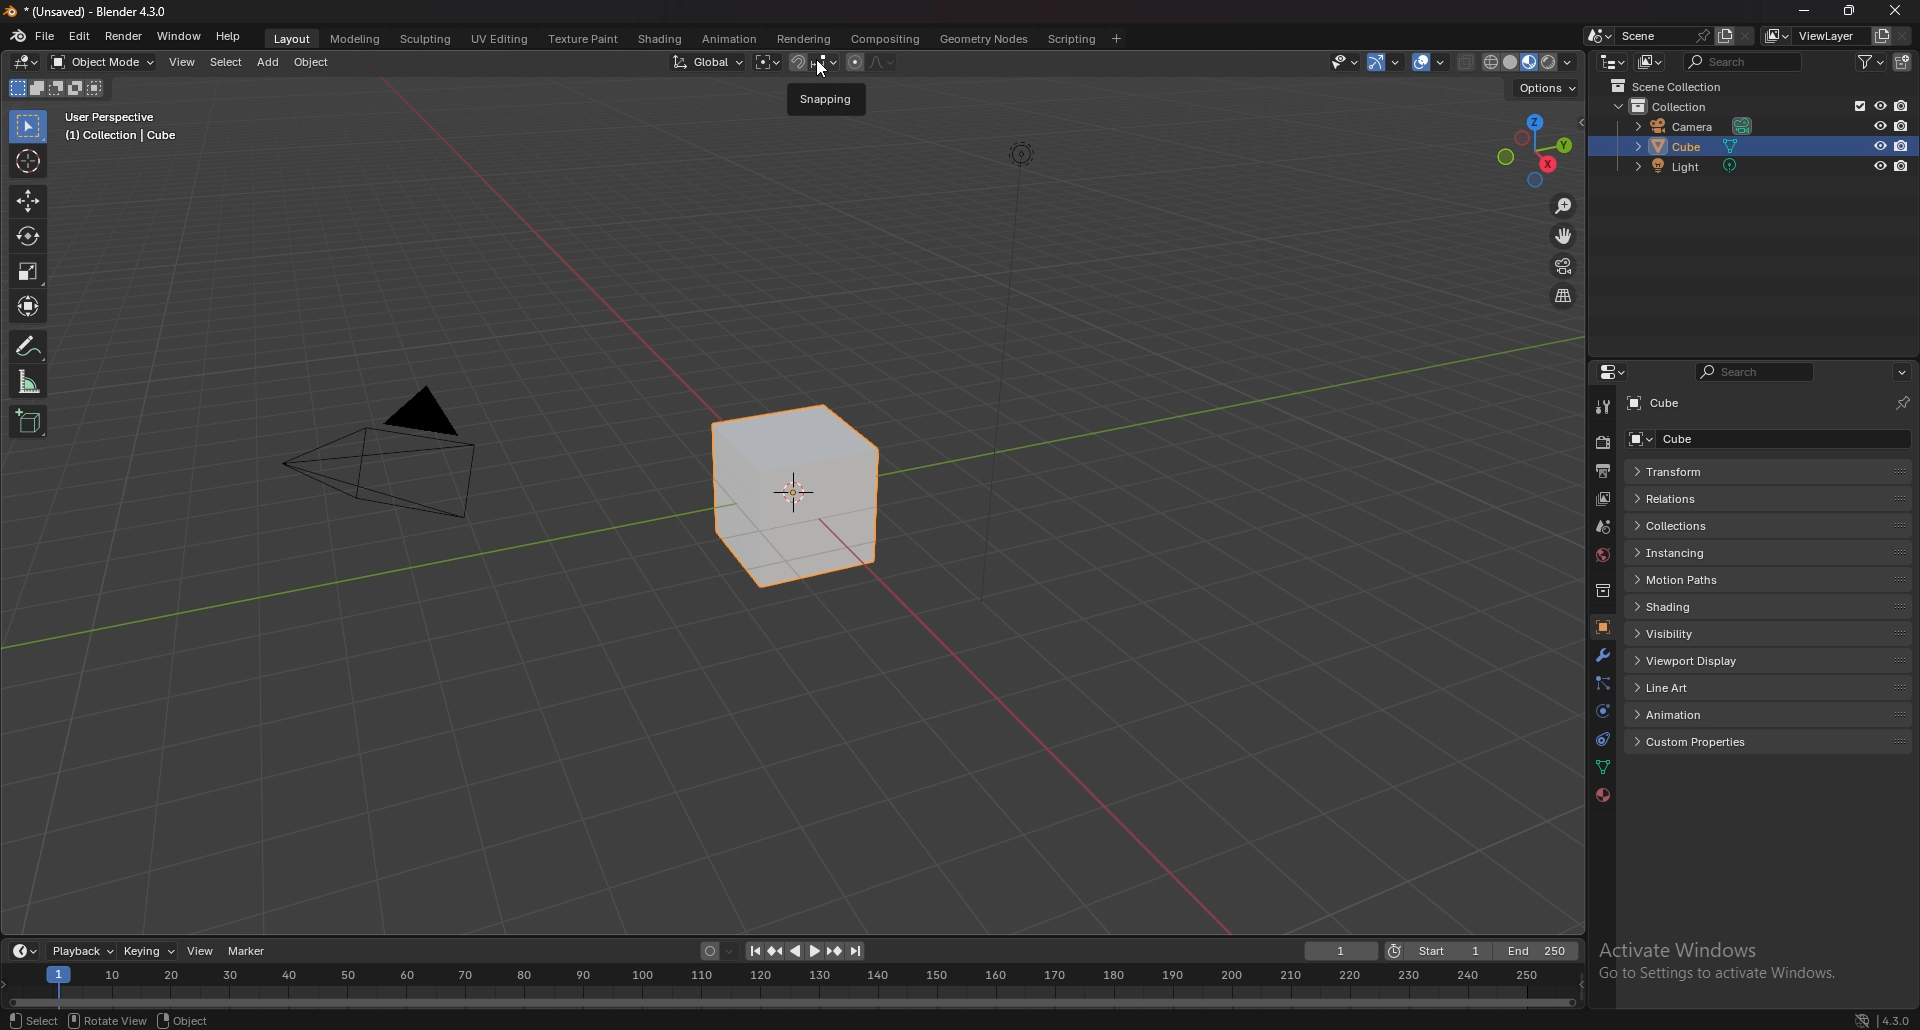 The height and width of the screenshot is (1030, 1920). I want to click on minimize, so click(1805, 10).